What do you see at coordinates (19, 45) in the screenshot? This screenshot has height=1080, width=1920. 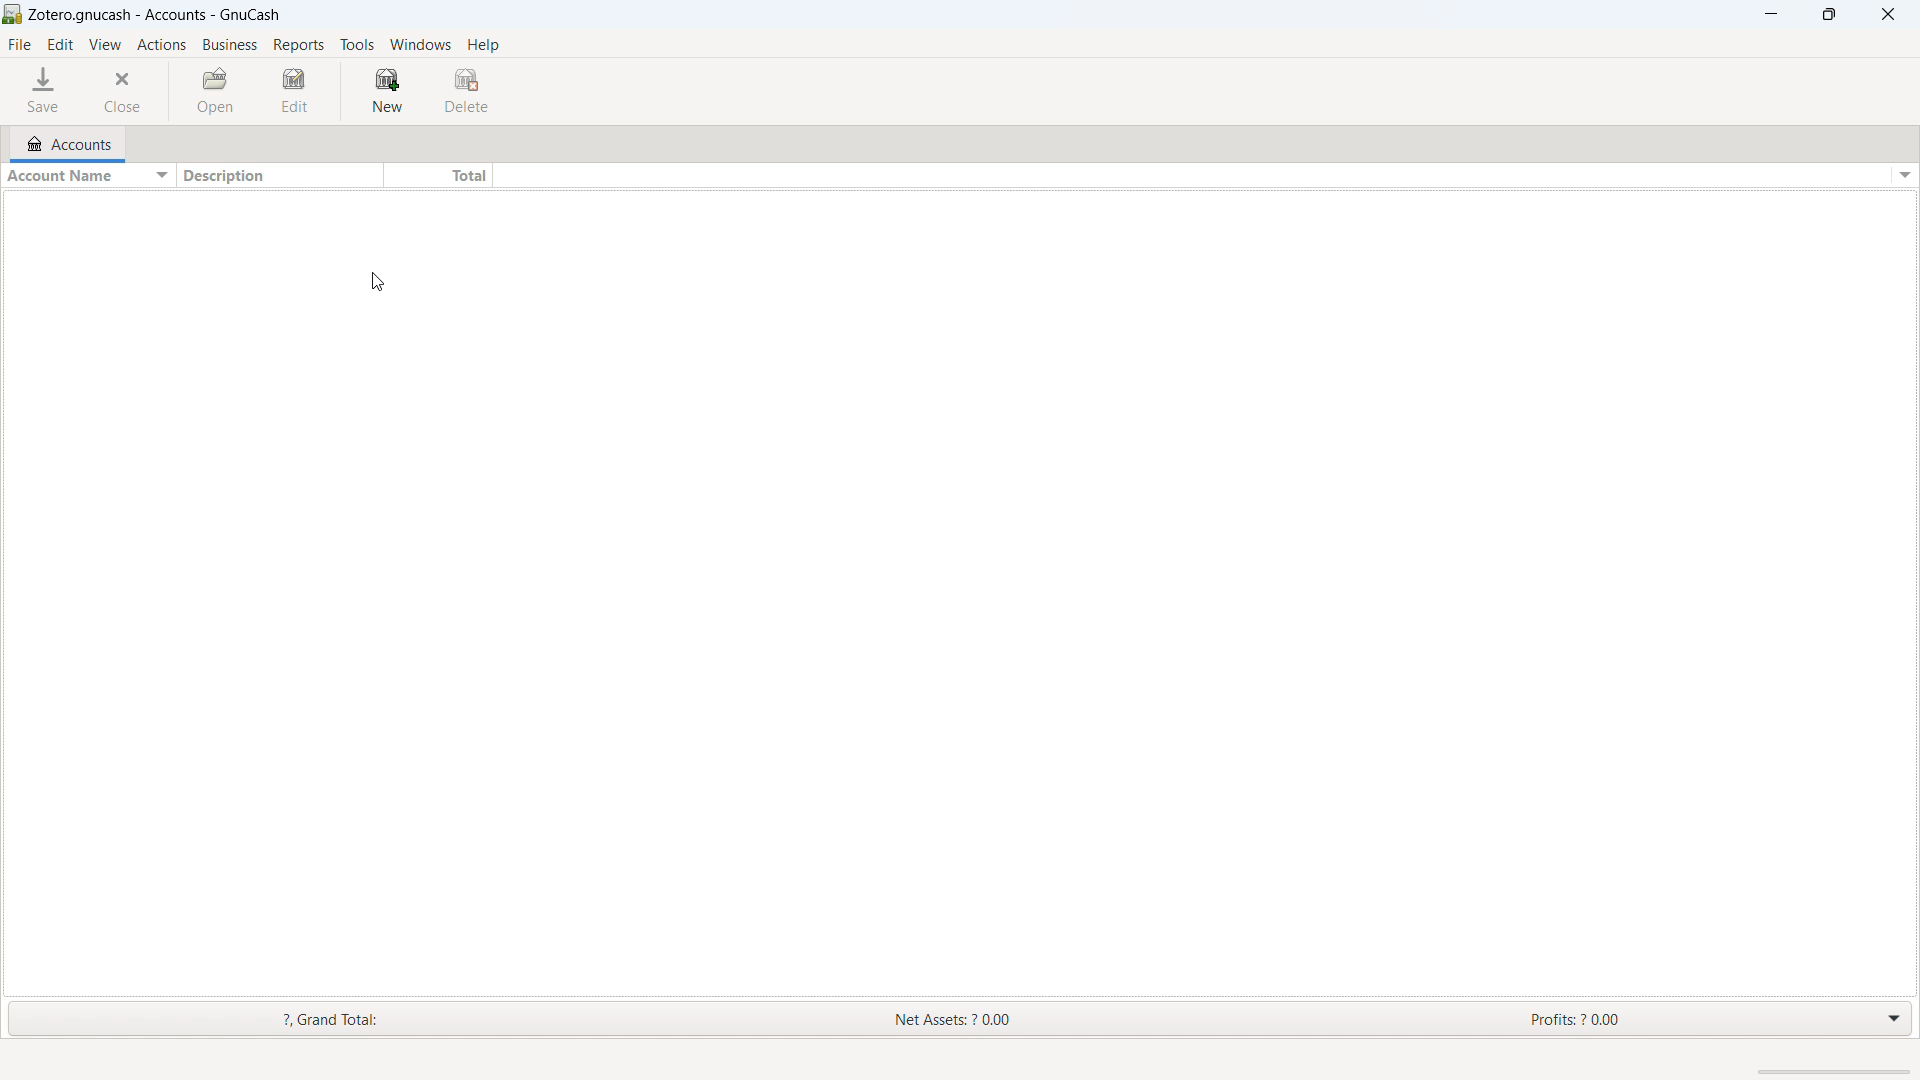 I see `file` at bounding box center [19, 45].